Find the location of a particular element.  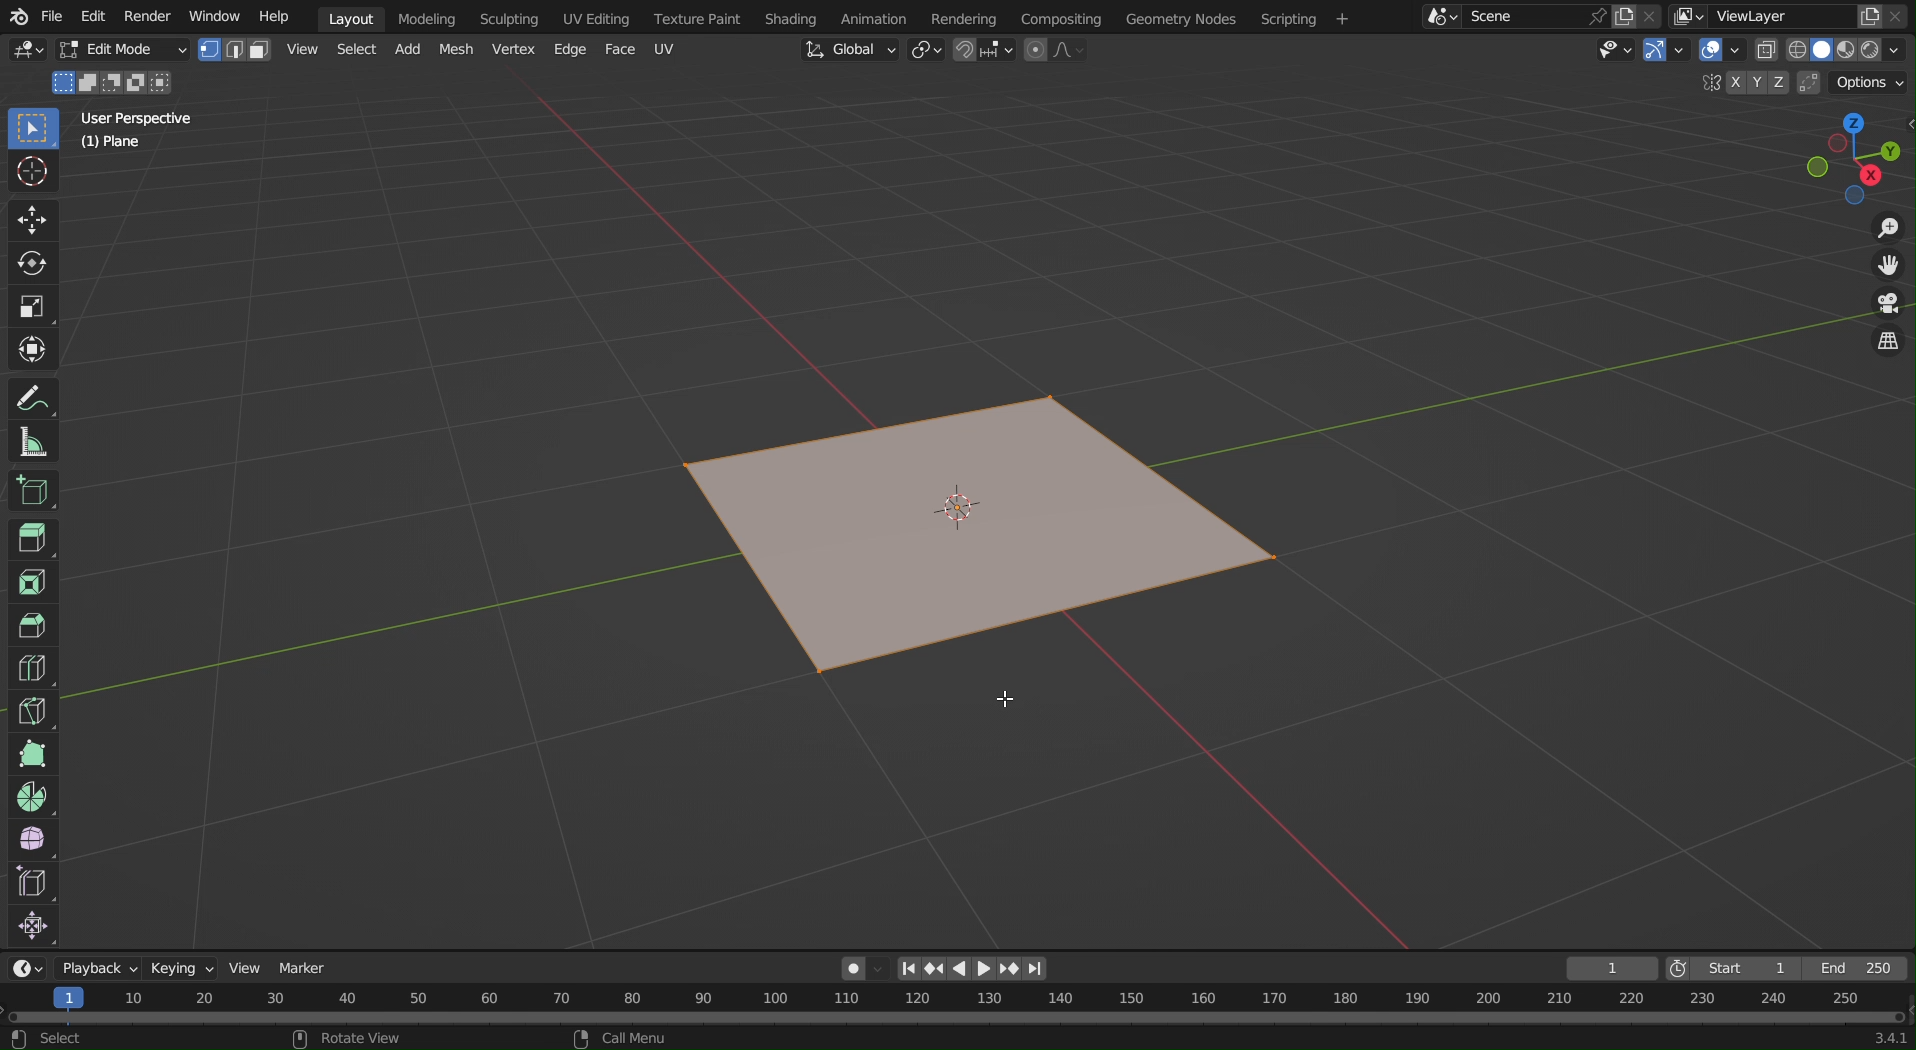

copy is located at coordinates (1871, 18).